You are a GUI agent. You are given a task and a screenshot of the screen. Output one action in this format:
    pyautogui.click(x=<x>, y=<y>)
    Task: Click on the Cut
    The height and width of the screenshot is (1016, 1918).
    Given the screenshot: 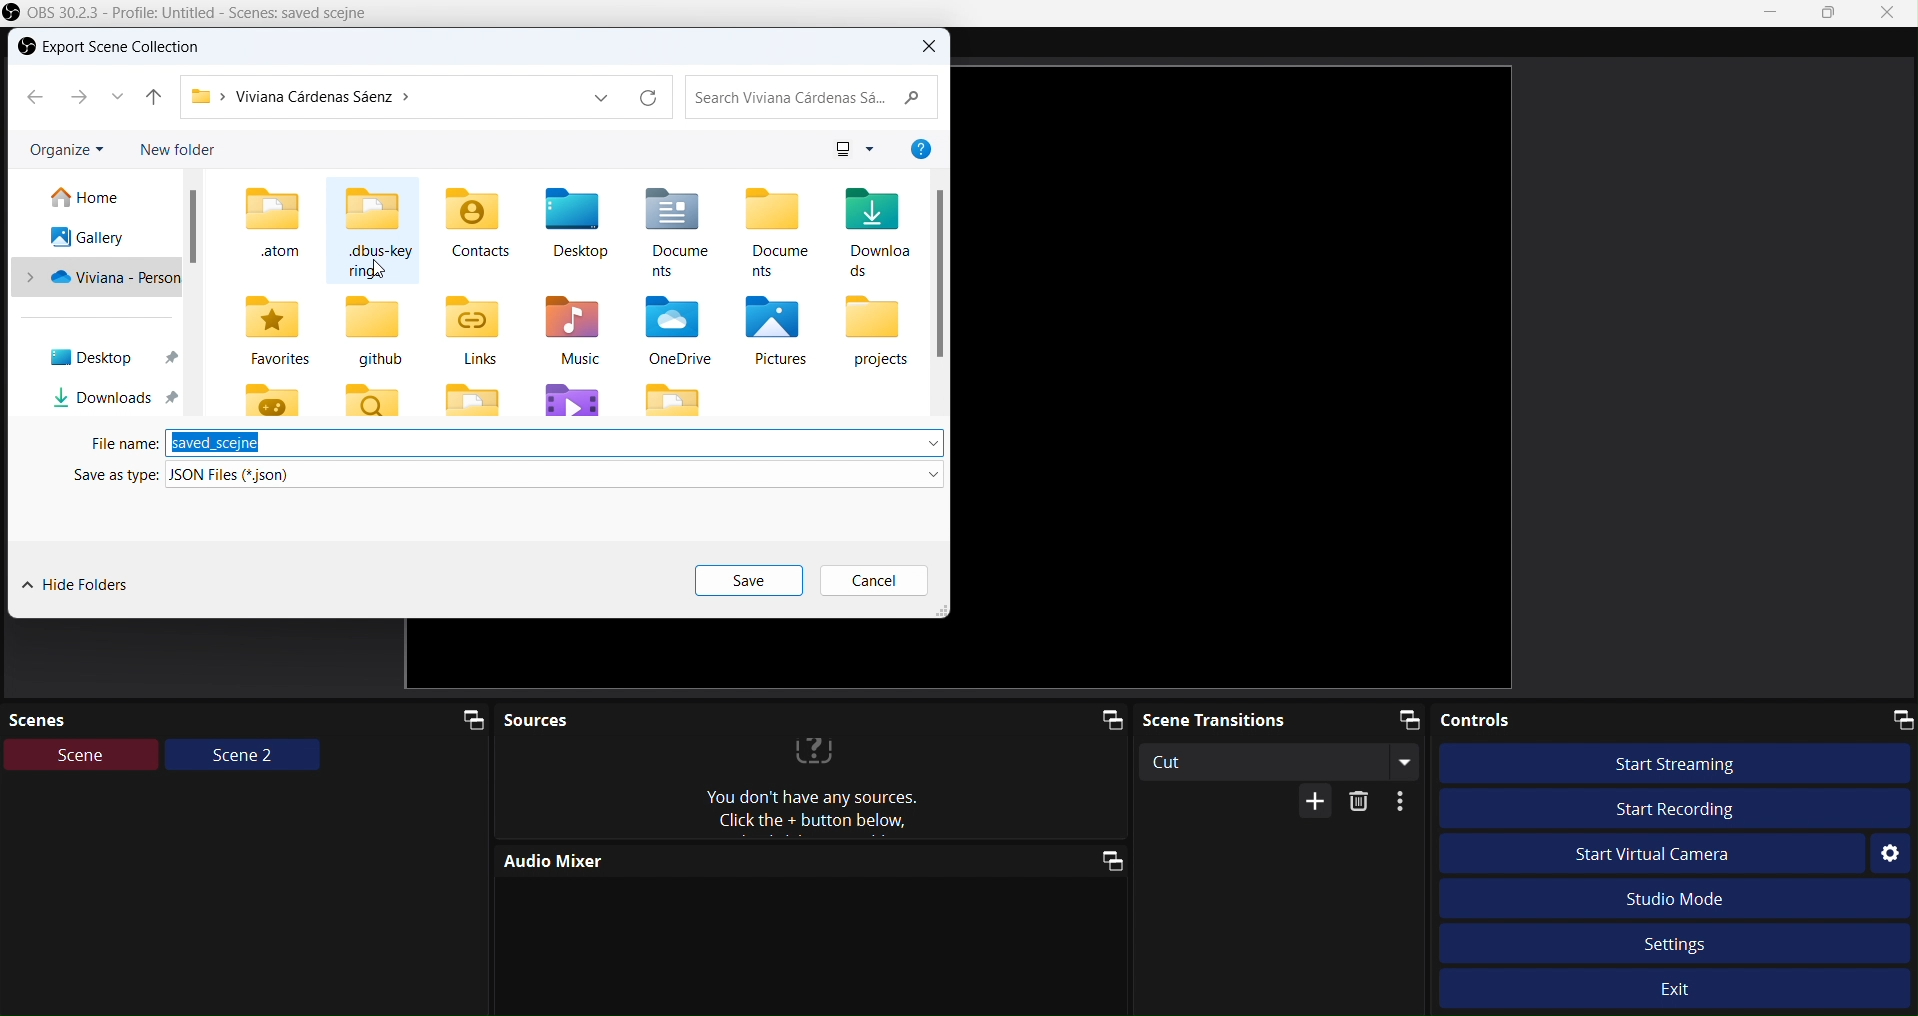 What is the action you would take?
    pyautogui.click(x=1286, y=761)
    